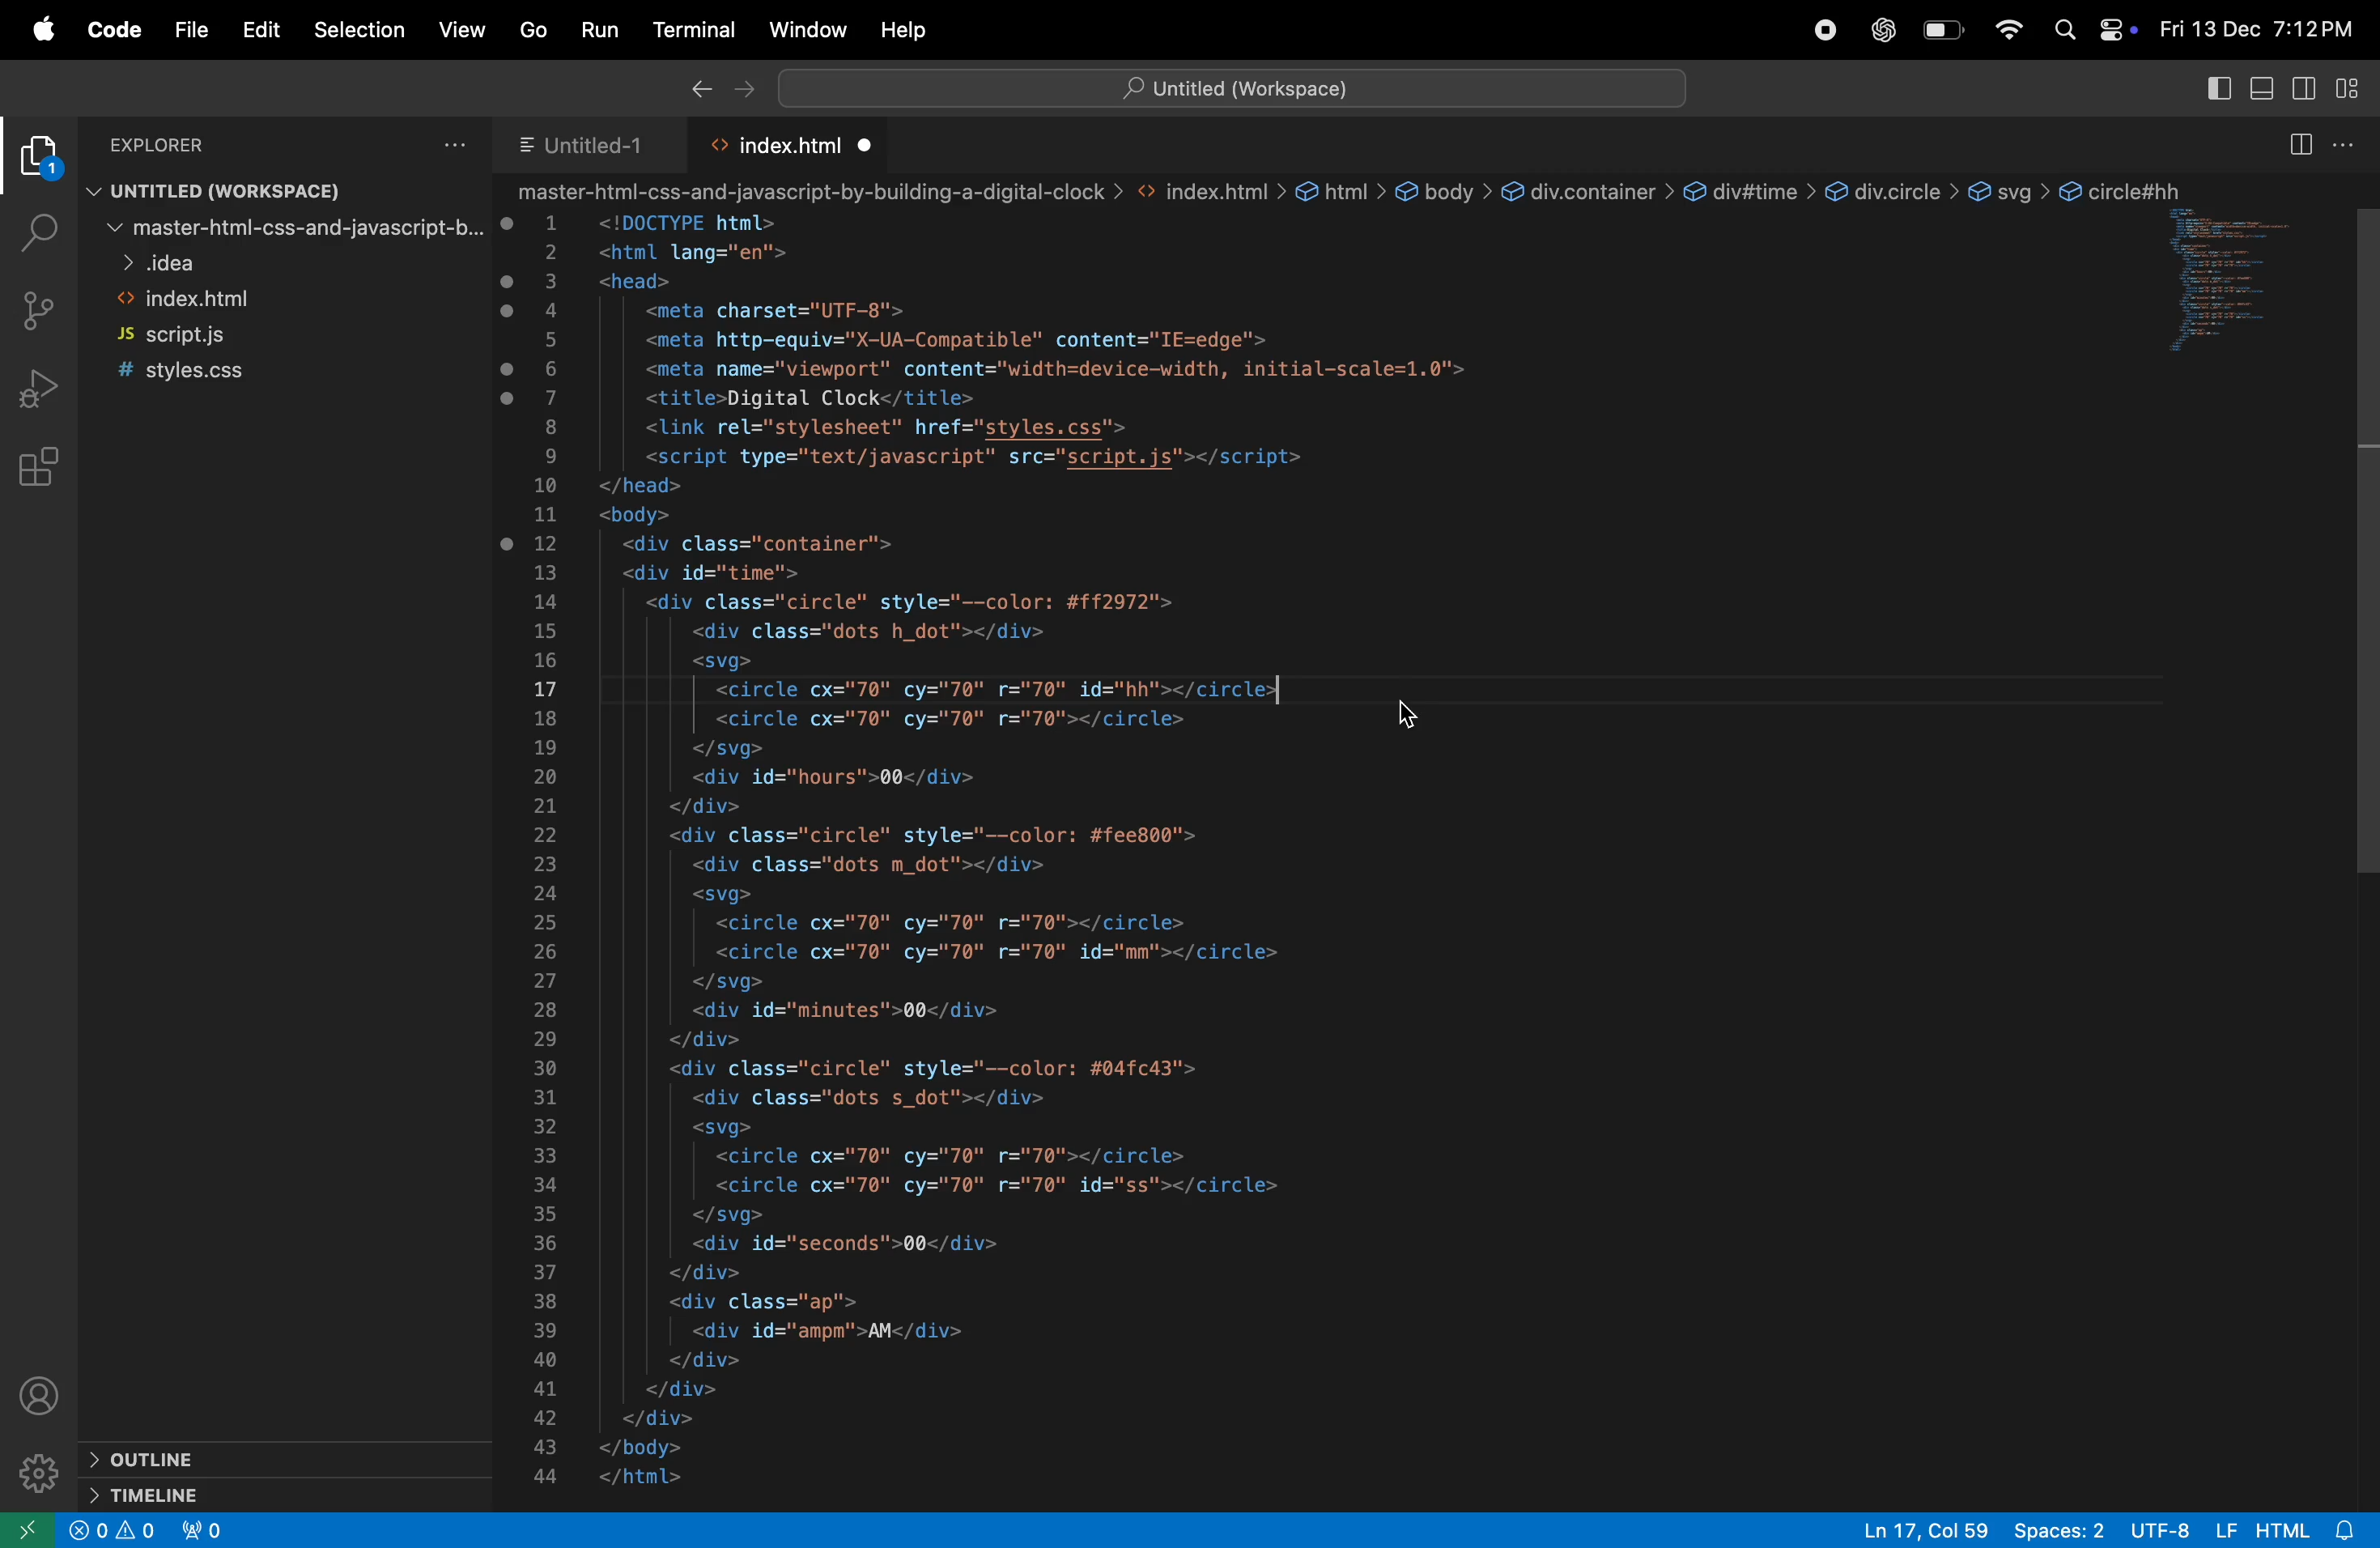 This screenshot has height=1548, width=2380. Describe the element at coordinates (47, 1400) in the screenshot. I see `profile` at that location.